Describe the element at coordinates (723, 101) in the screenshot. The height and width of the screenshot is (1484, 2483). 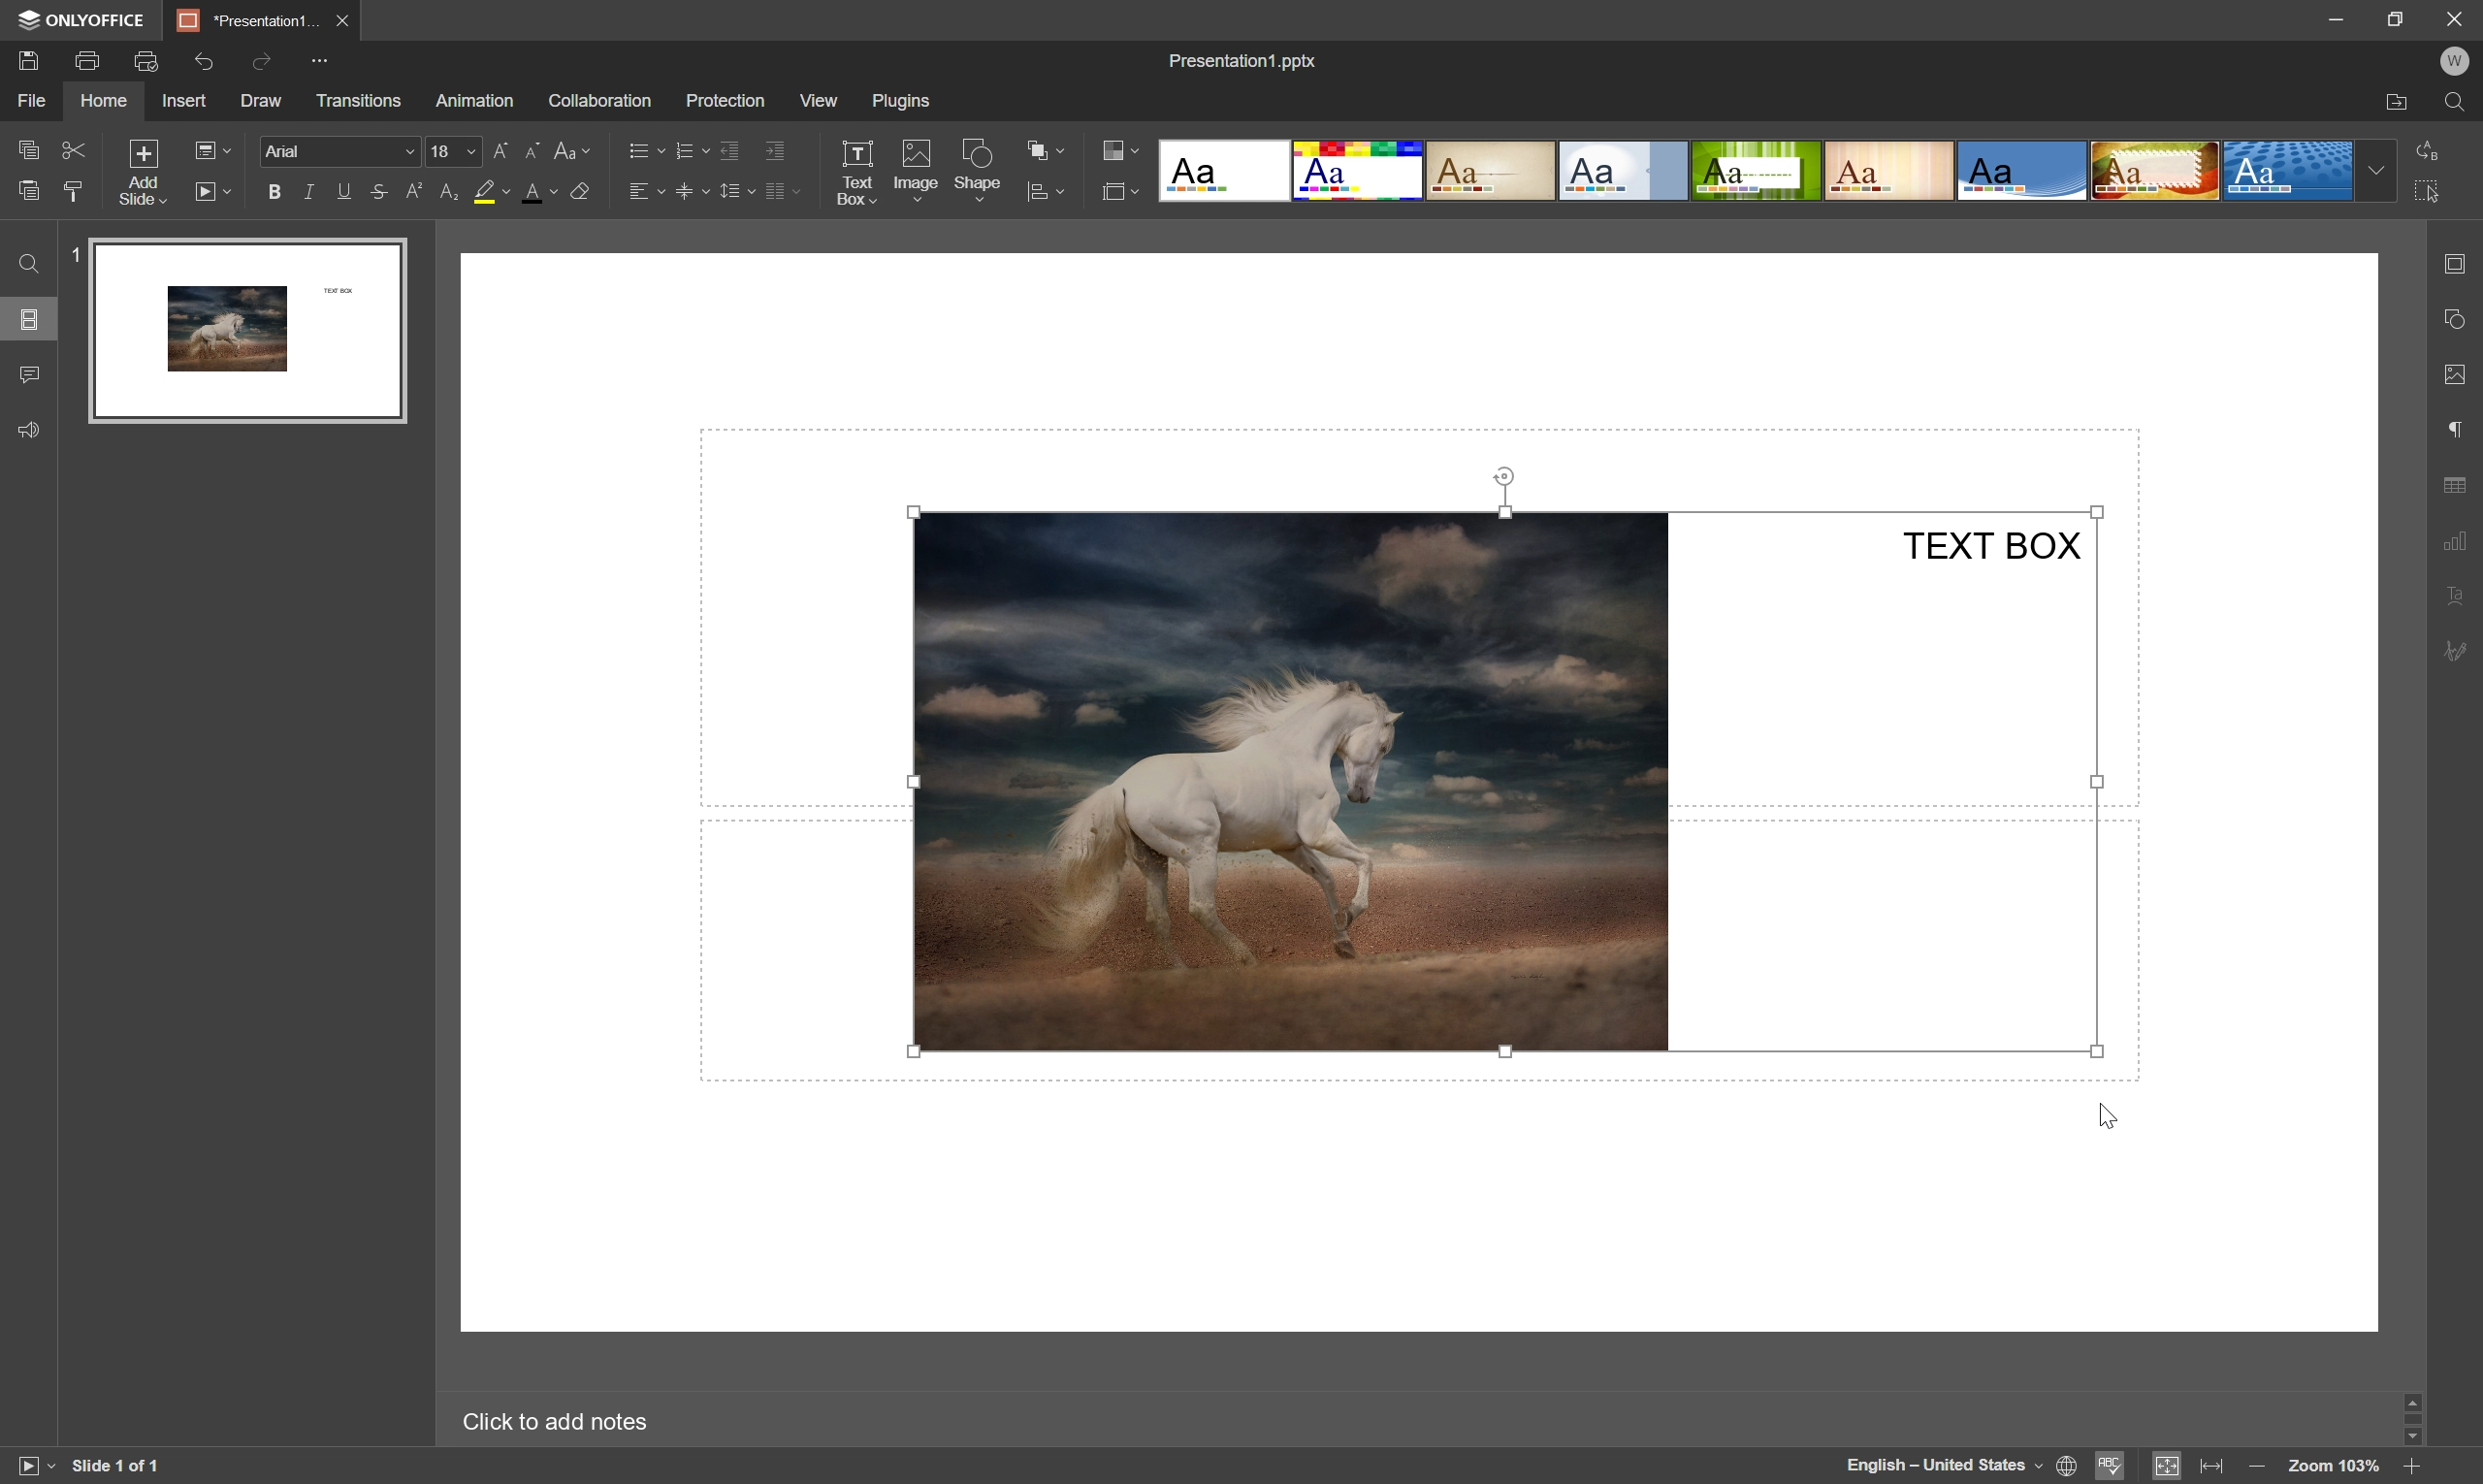
I see `protection` at that location.